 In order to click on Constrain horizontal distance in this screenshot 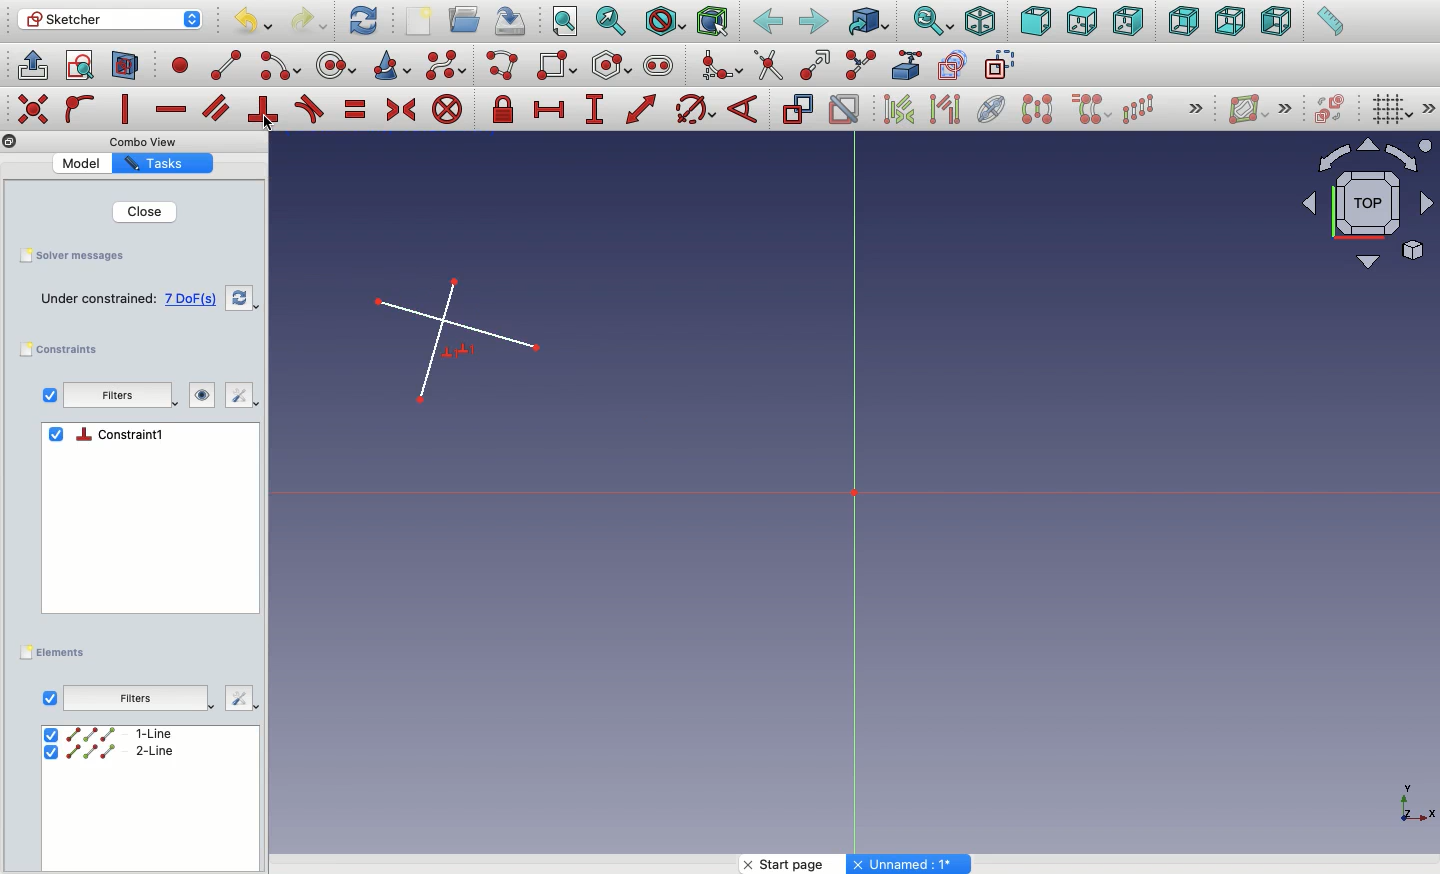, I will do `click(553, 111)`.